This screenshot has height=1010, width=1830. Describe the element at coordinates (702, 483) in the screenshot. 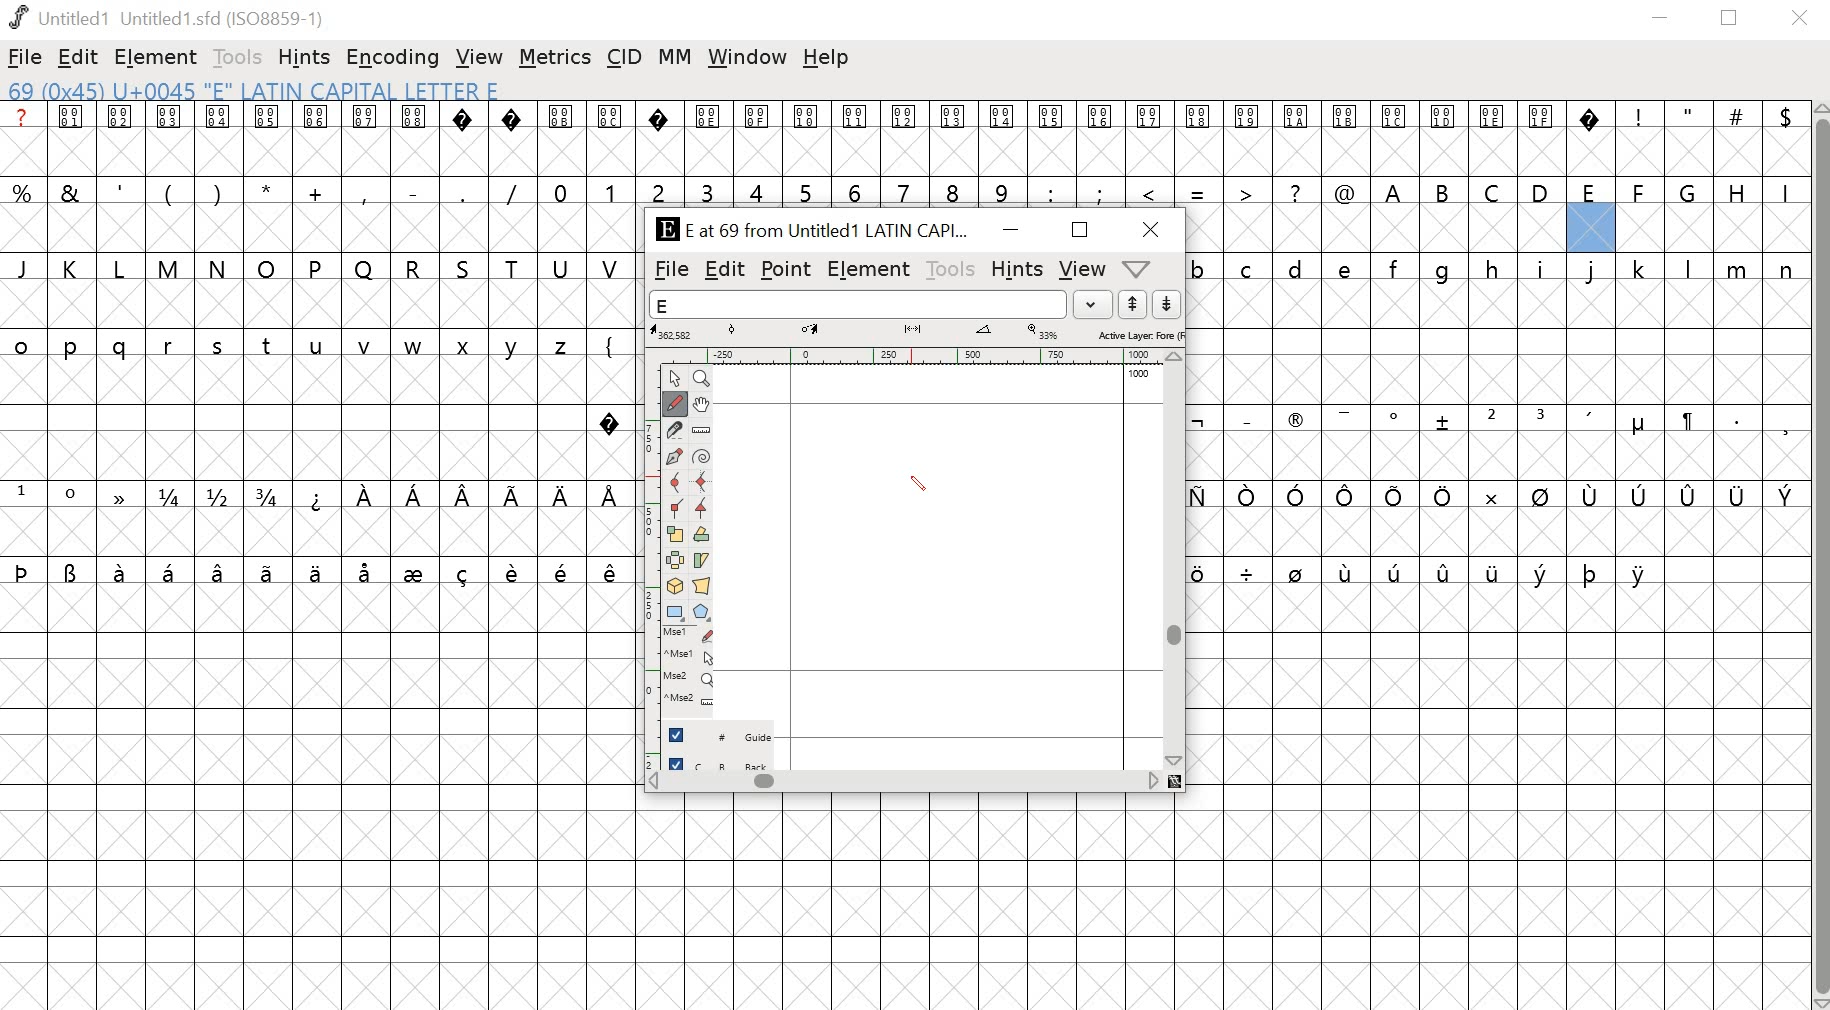

I see `HV Curve` at that location.